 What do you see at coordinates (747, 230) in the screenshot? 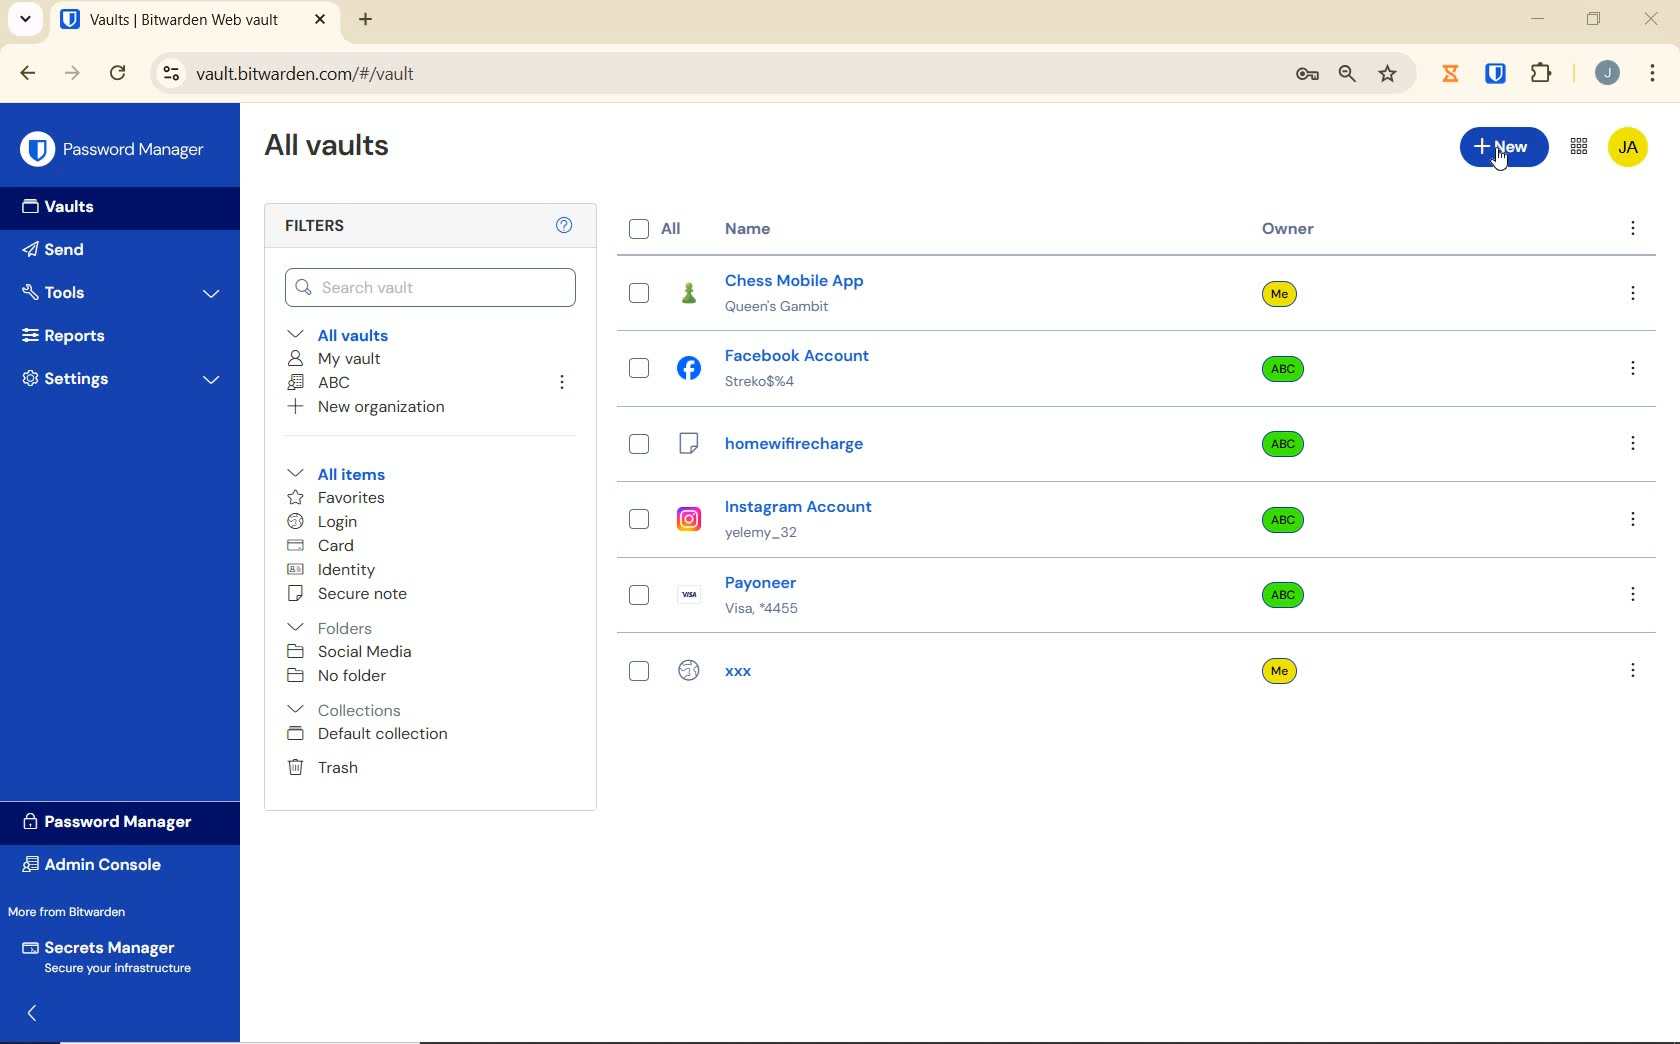
I see `Name` at bounding box center [747, 230].